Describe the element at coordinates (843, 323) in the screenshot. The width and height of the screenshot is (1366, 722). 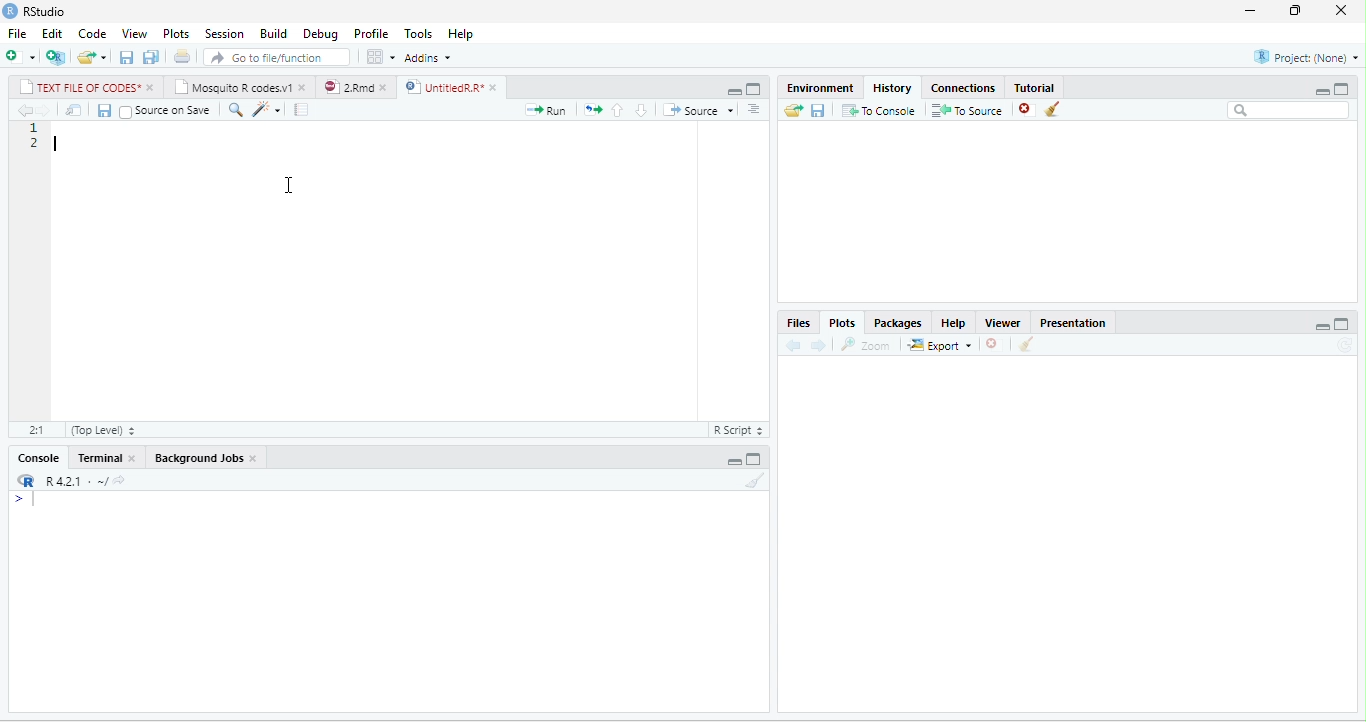
I see `Plots` at that location.